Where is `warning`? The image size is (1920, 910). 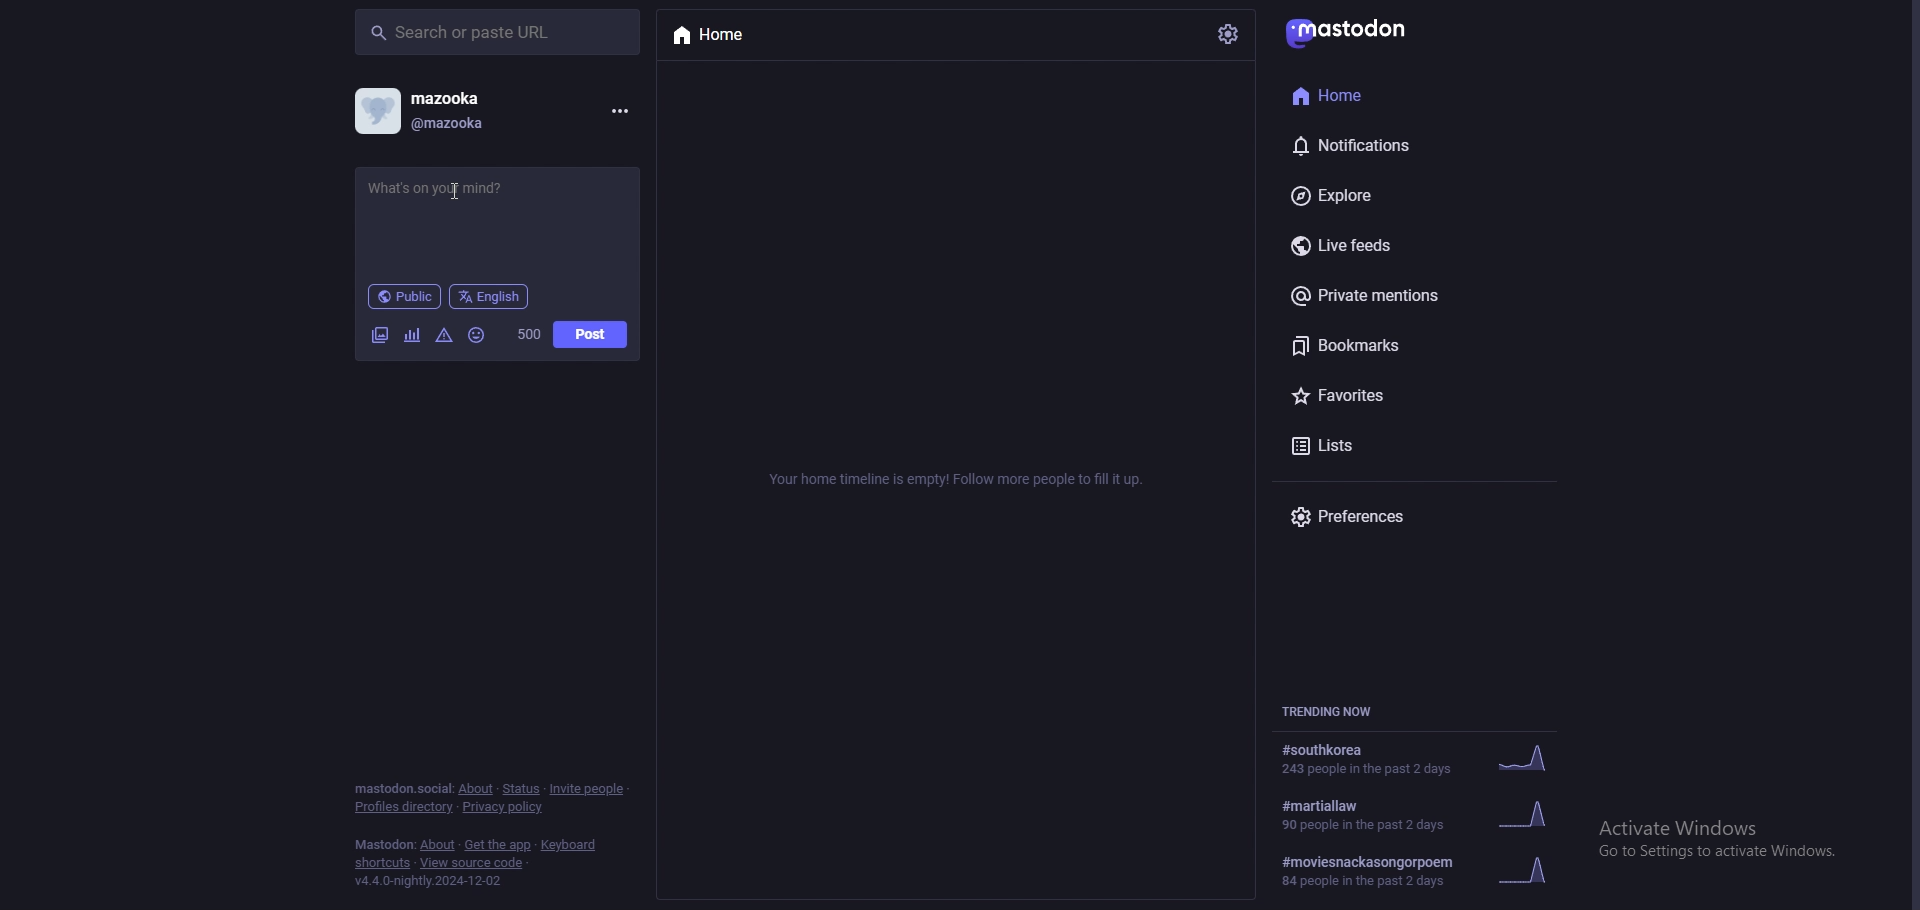 warning is located at coordinates (445, 335).